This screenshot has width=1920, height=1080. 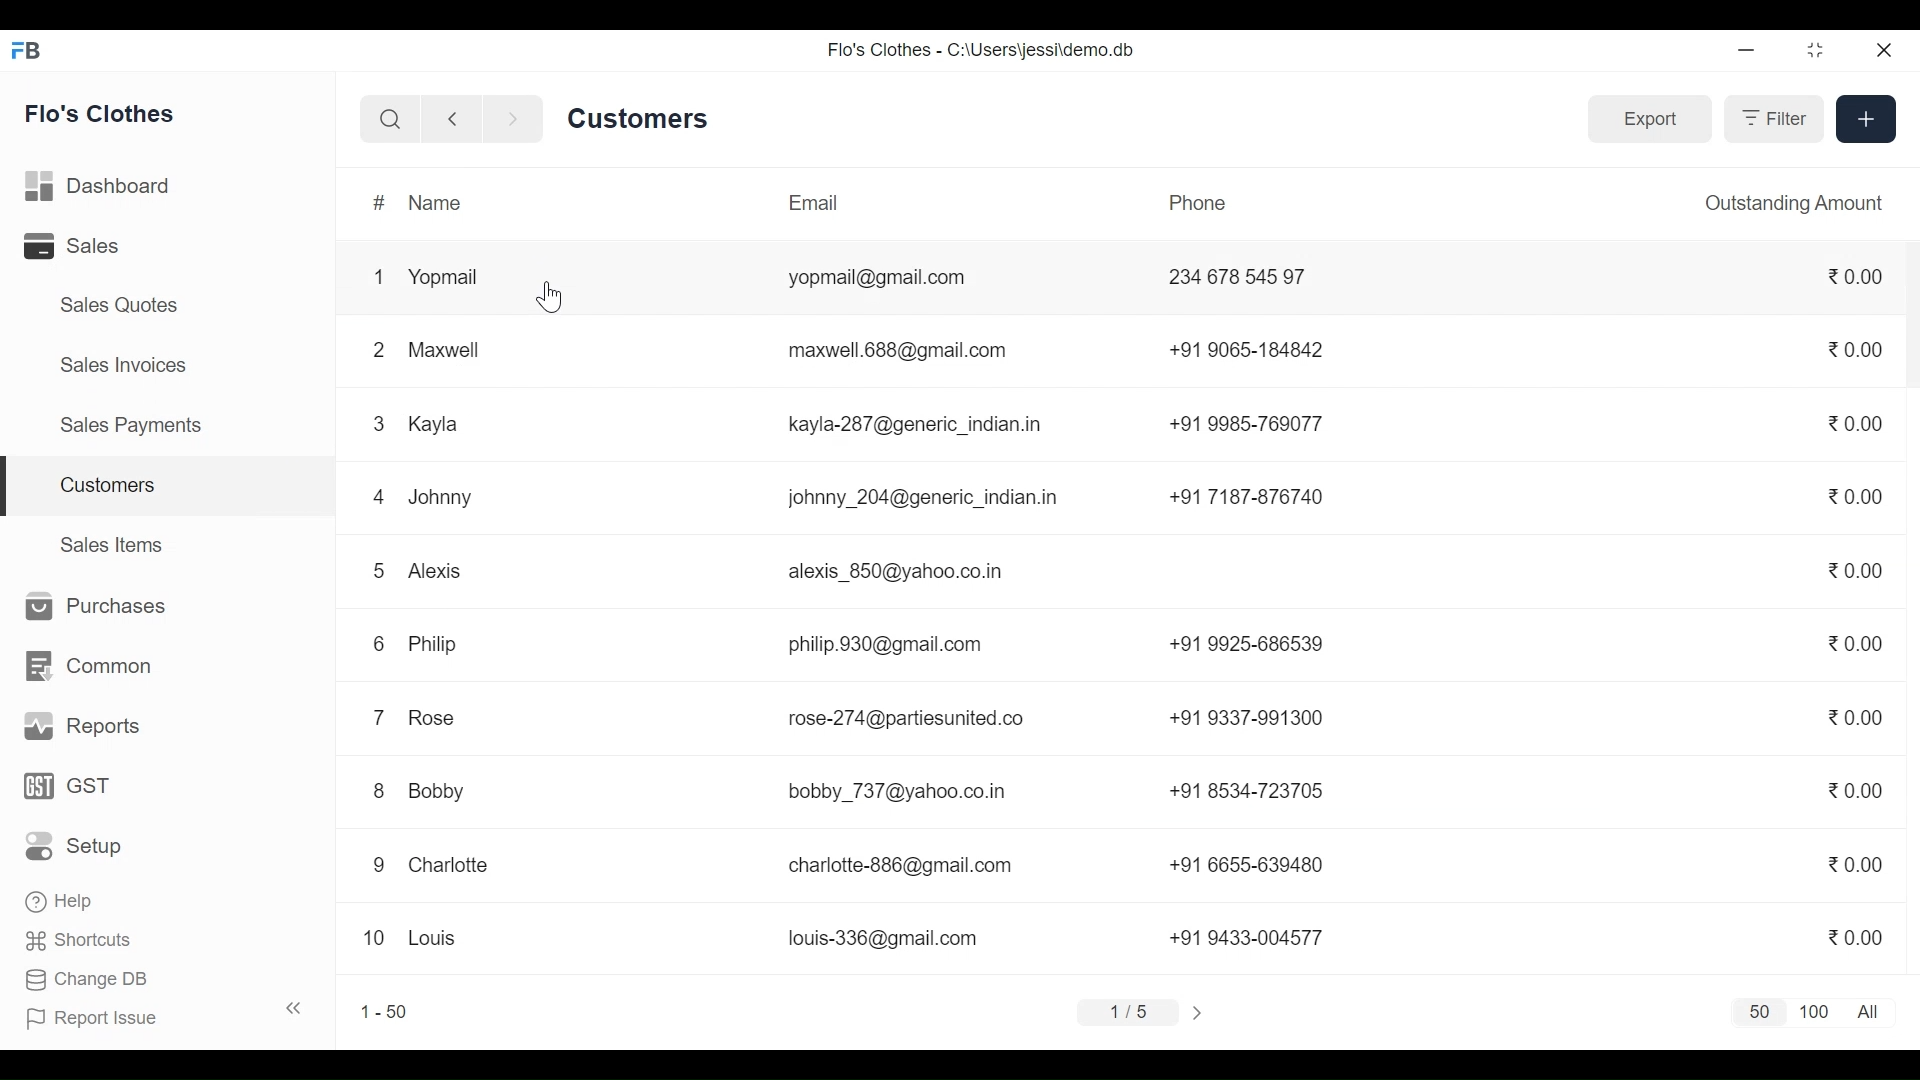 What do you see at coordinates (430, 643) in the screenshot?
I see `Philip` at bounding box center [430, 643].